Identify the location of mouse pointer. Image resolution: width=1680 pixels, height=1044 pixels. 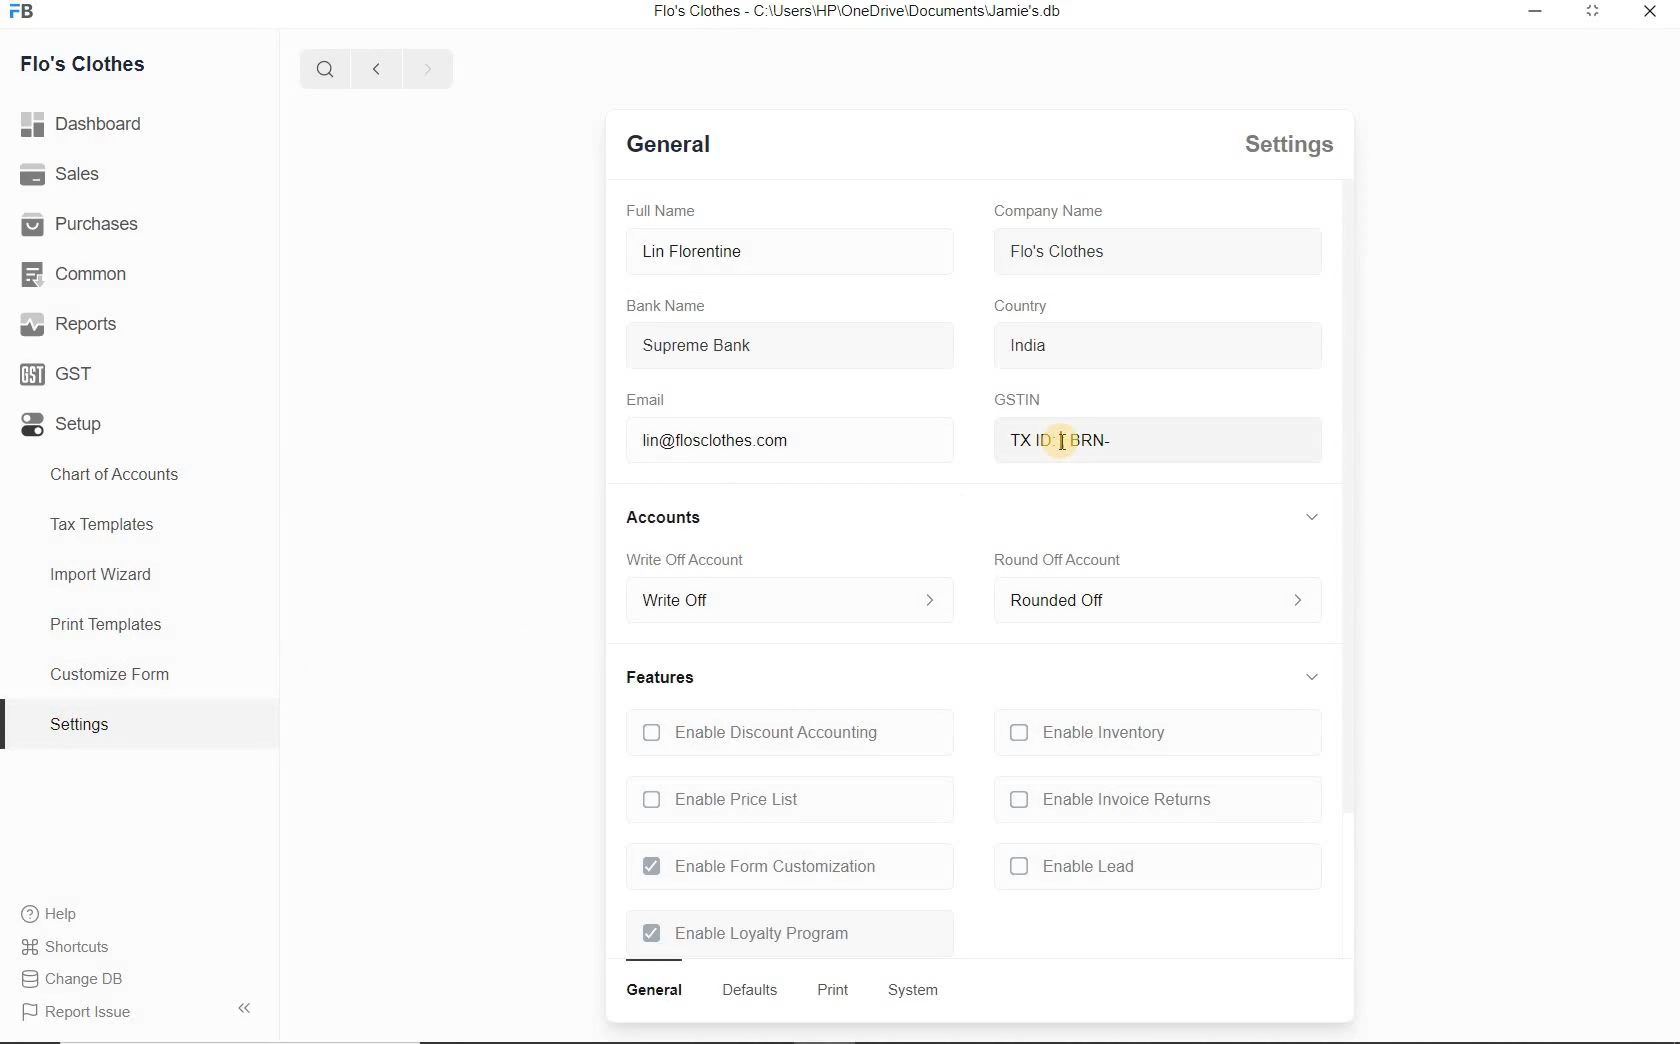
(1061, 441).